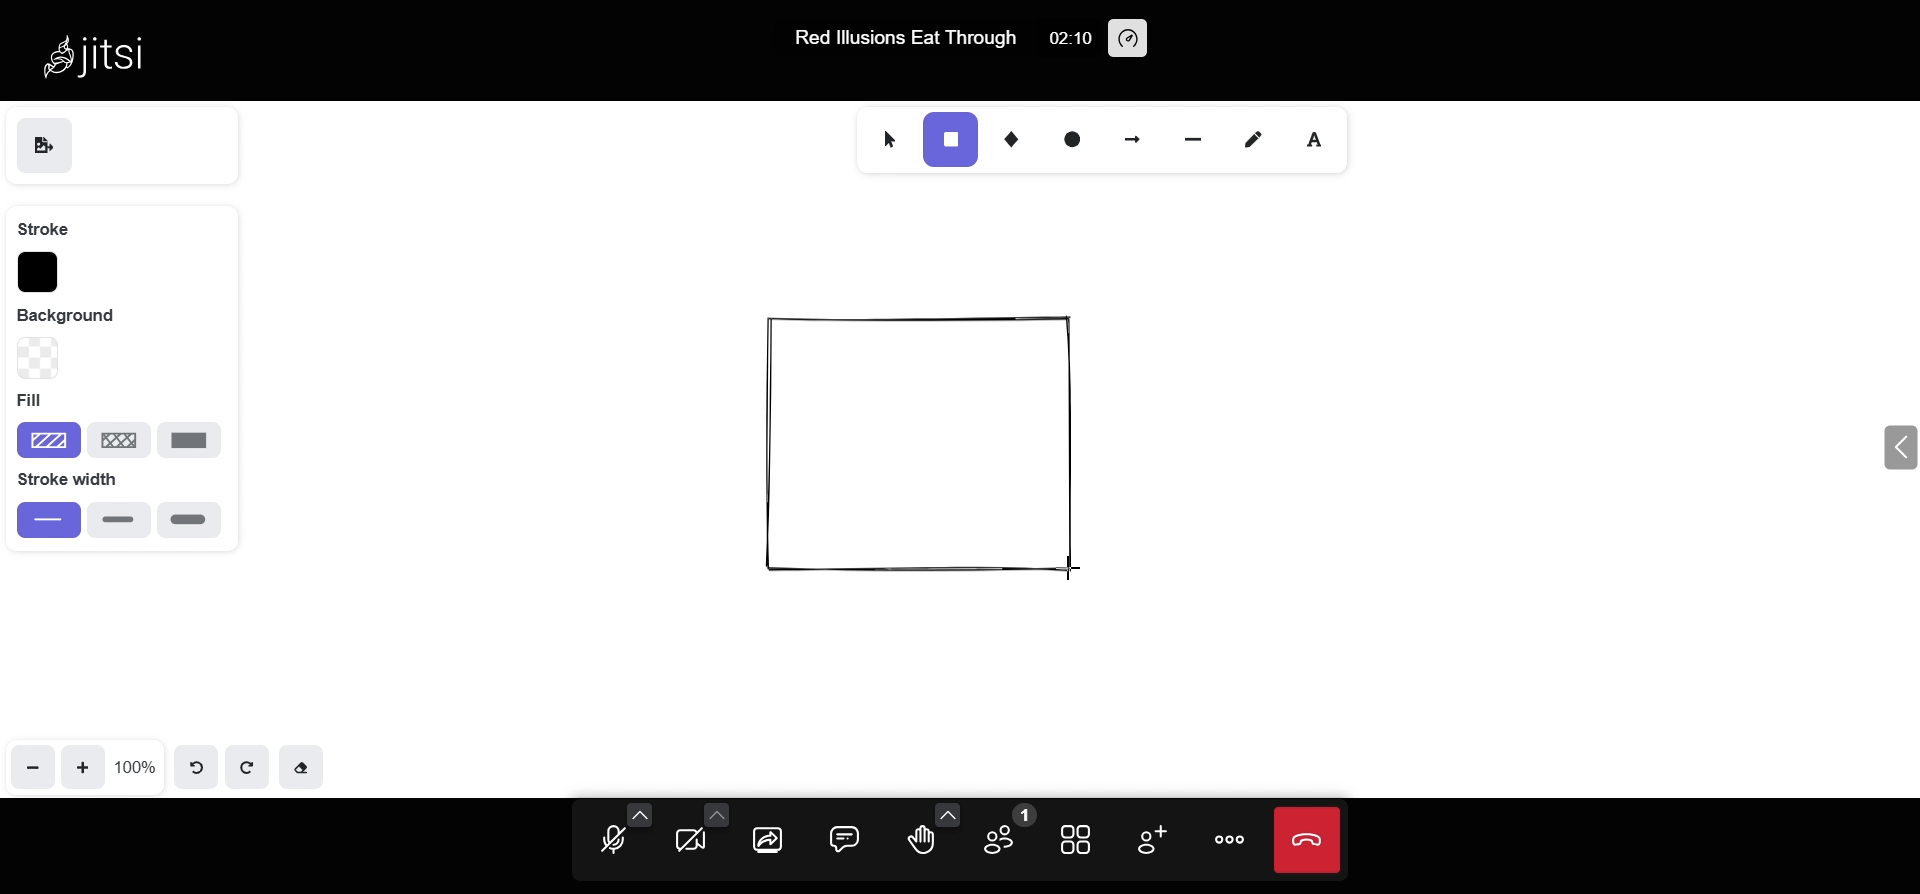 Image resolution: width=1920 pixels, height=894 pixels. What do you see at coordinates (119, 519) in the screenshot?
I see `bold` at bounding box center [119, 519].